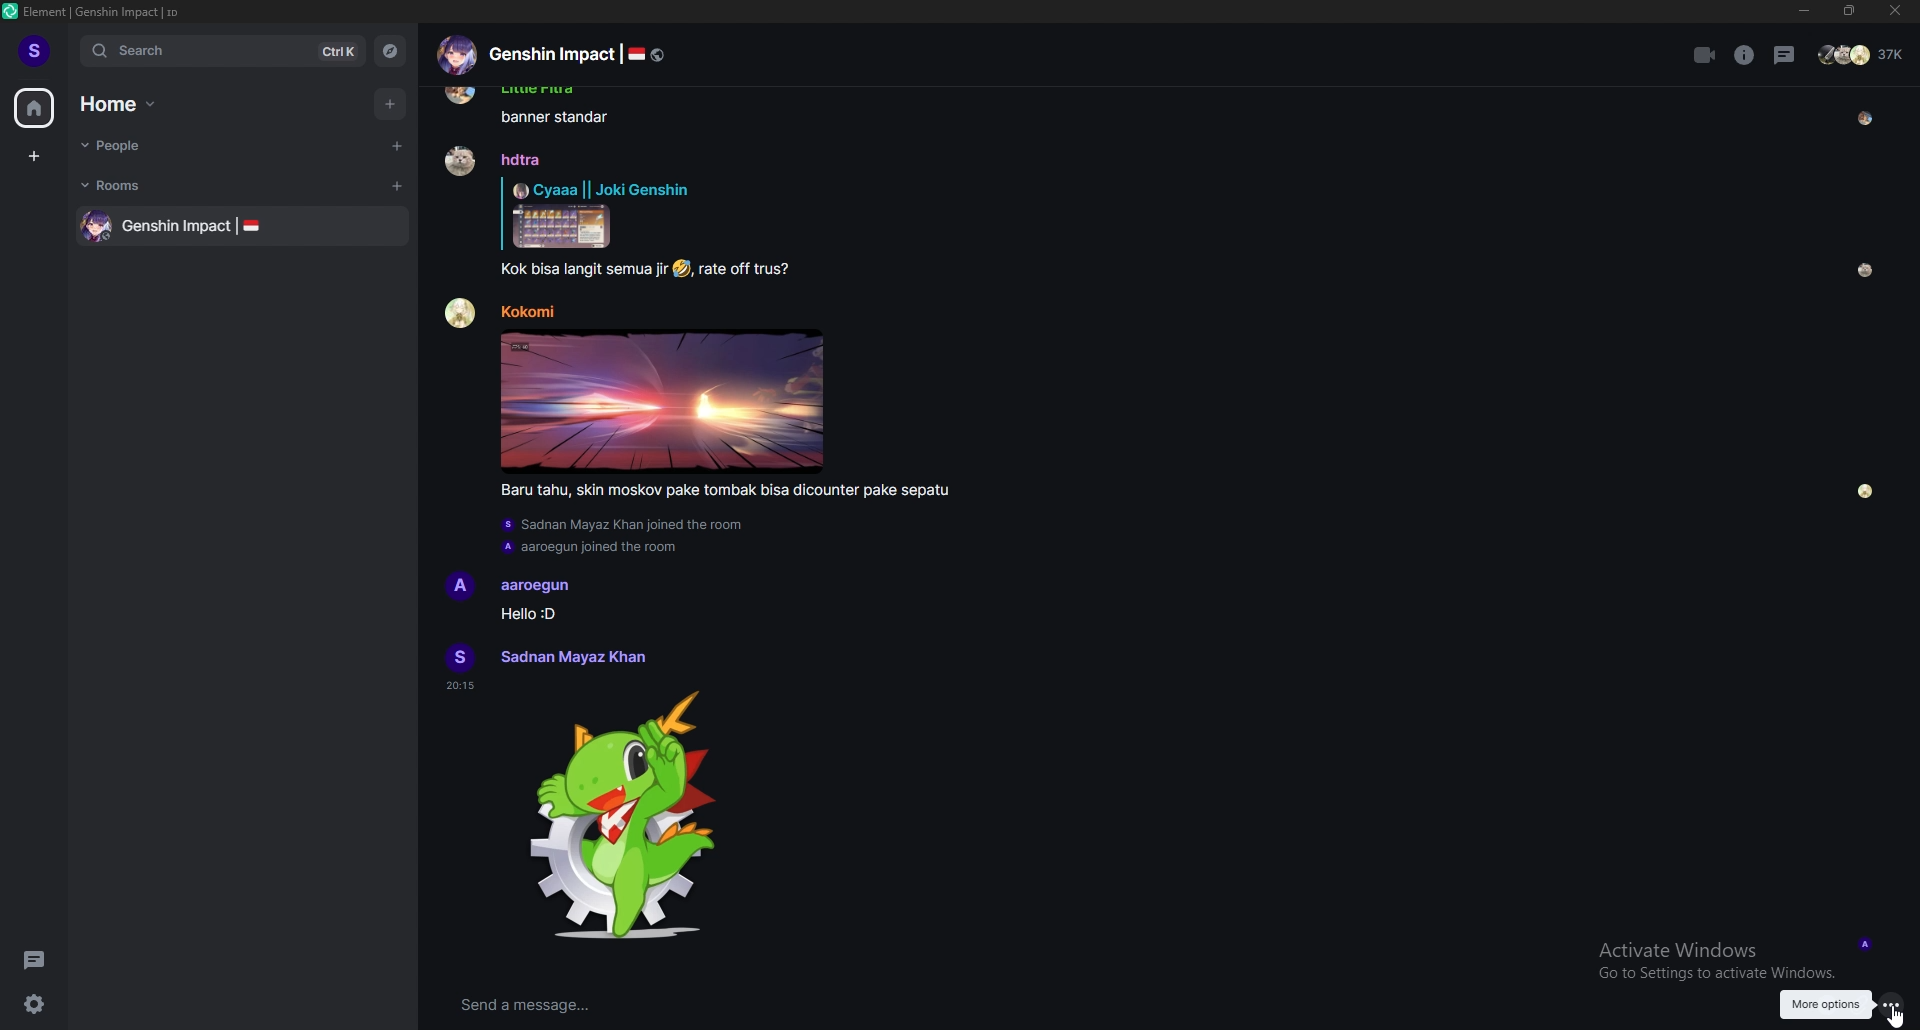  What do you see at coordinates (219, 50) in the screenshot?
I see `search` at bounding box center [219, 50].